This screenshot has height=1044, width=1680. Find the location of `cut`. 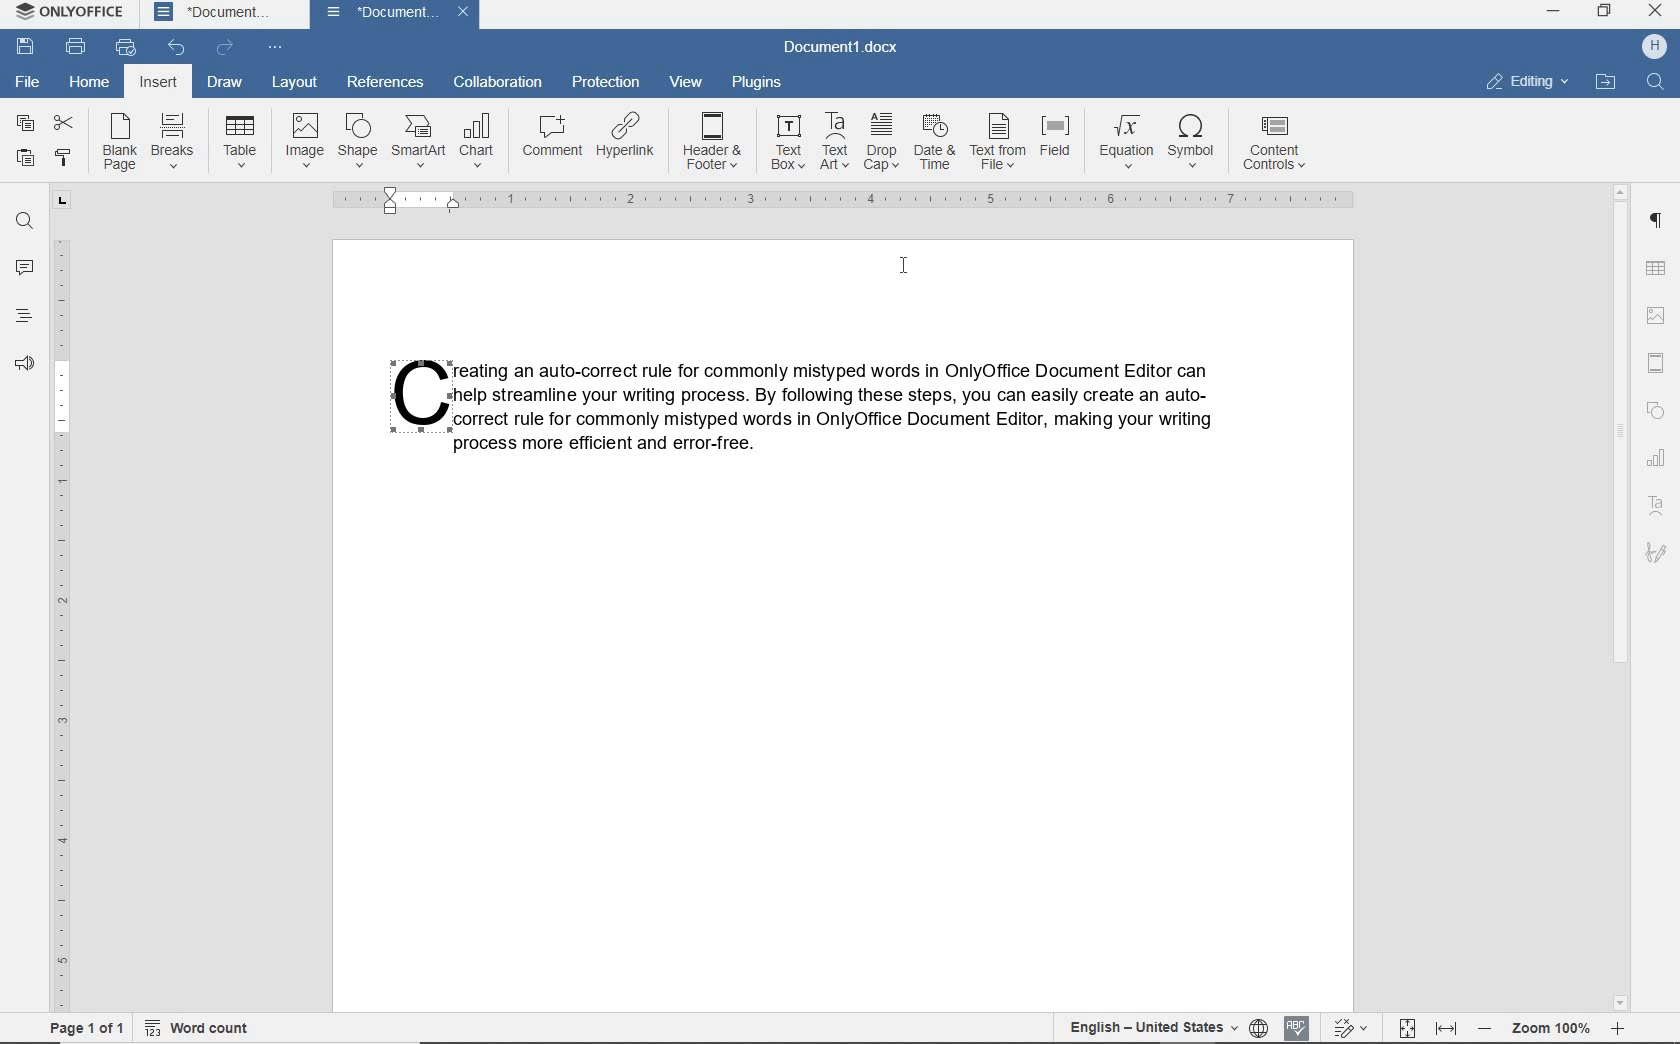

cut is located at coordinates (61, 125).